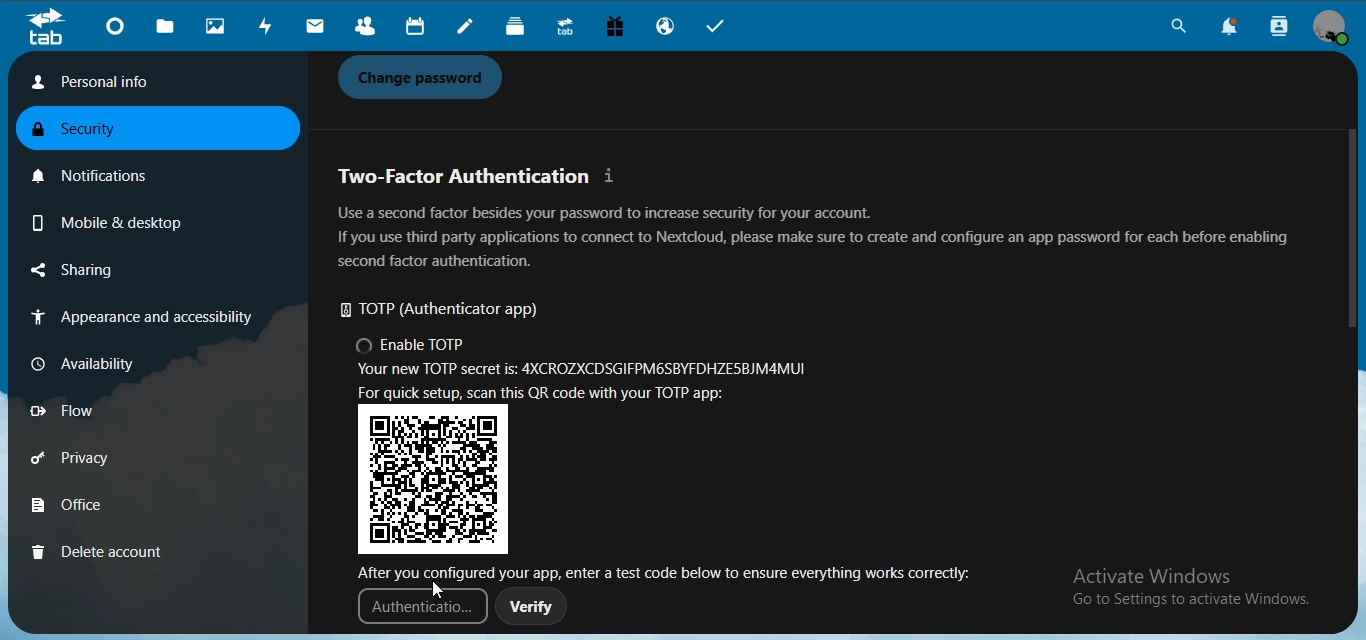  What do you see at coordinates (418, 612) in the screenshot?
I see `authentication` at bounding box center [418, 612].